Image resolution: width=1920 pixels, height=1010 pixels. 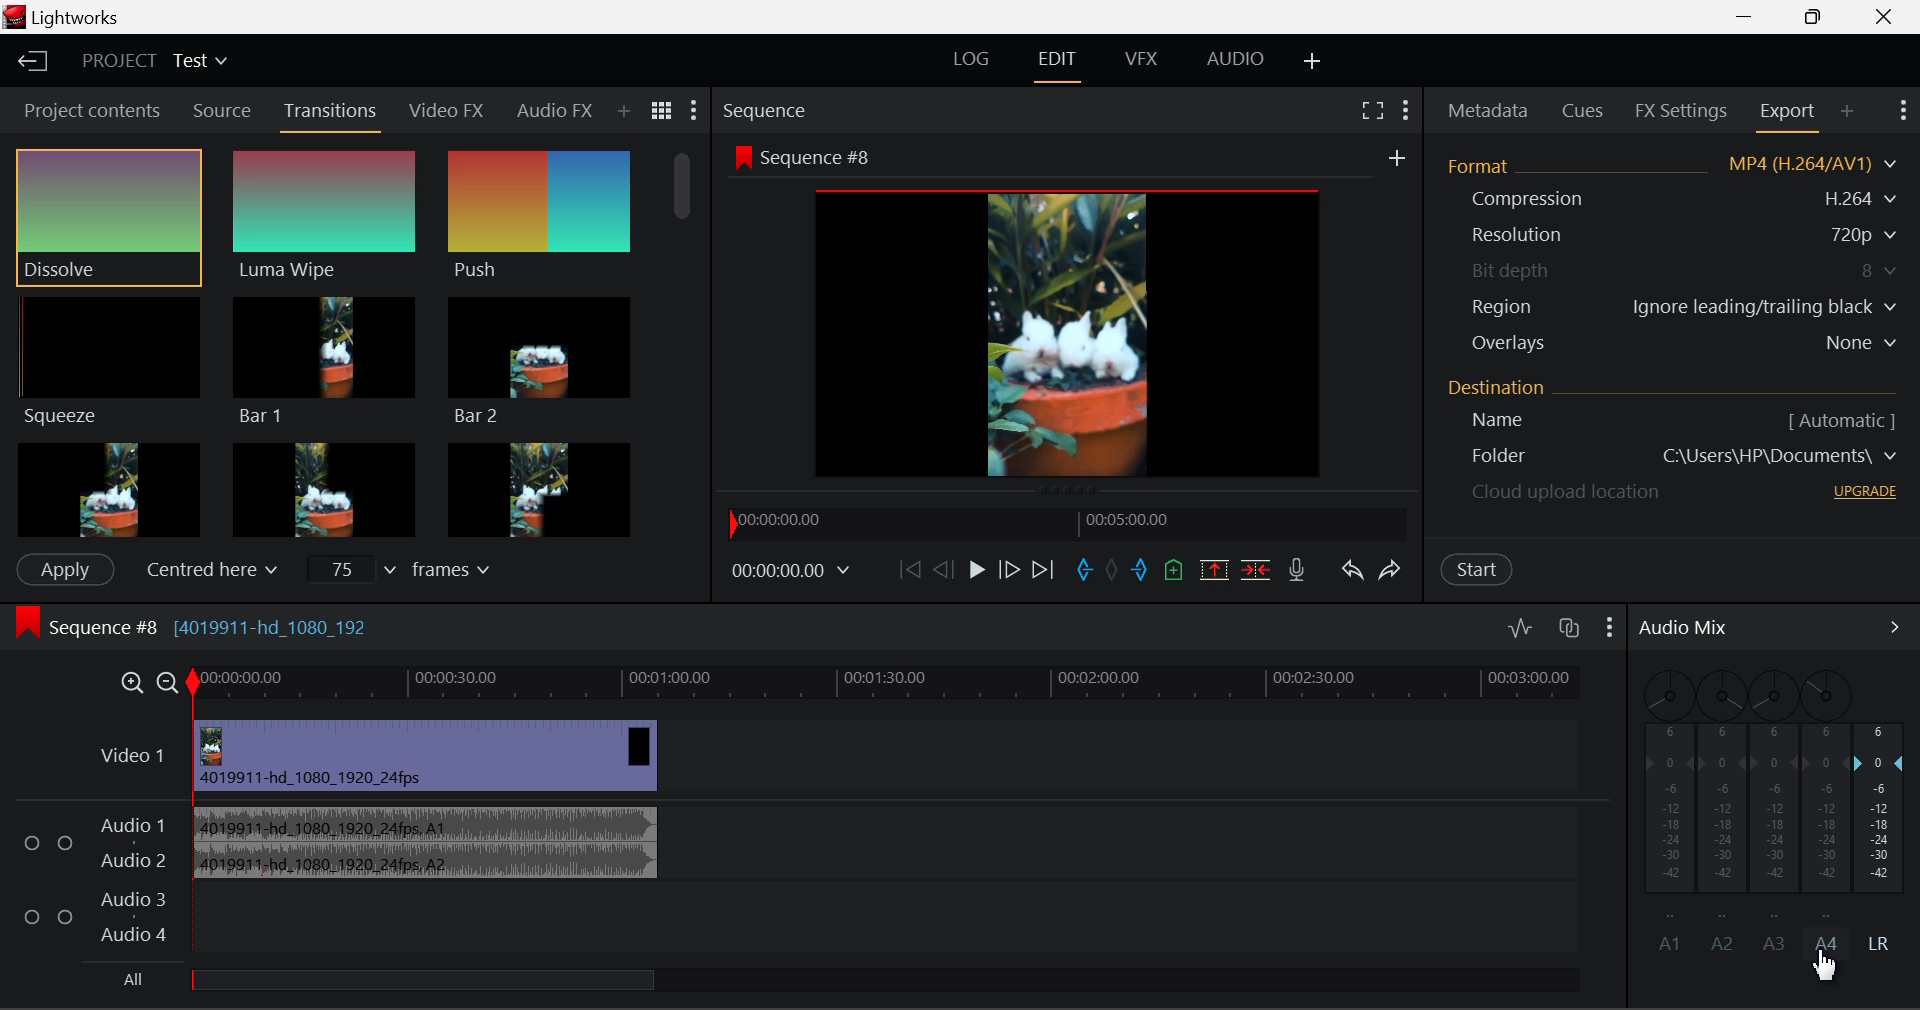 I want to click on Overlays, so click(x=1672, y=342).